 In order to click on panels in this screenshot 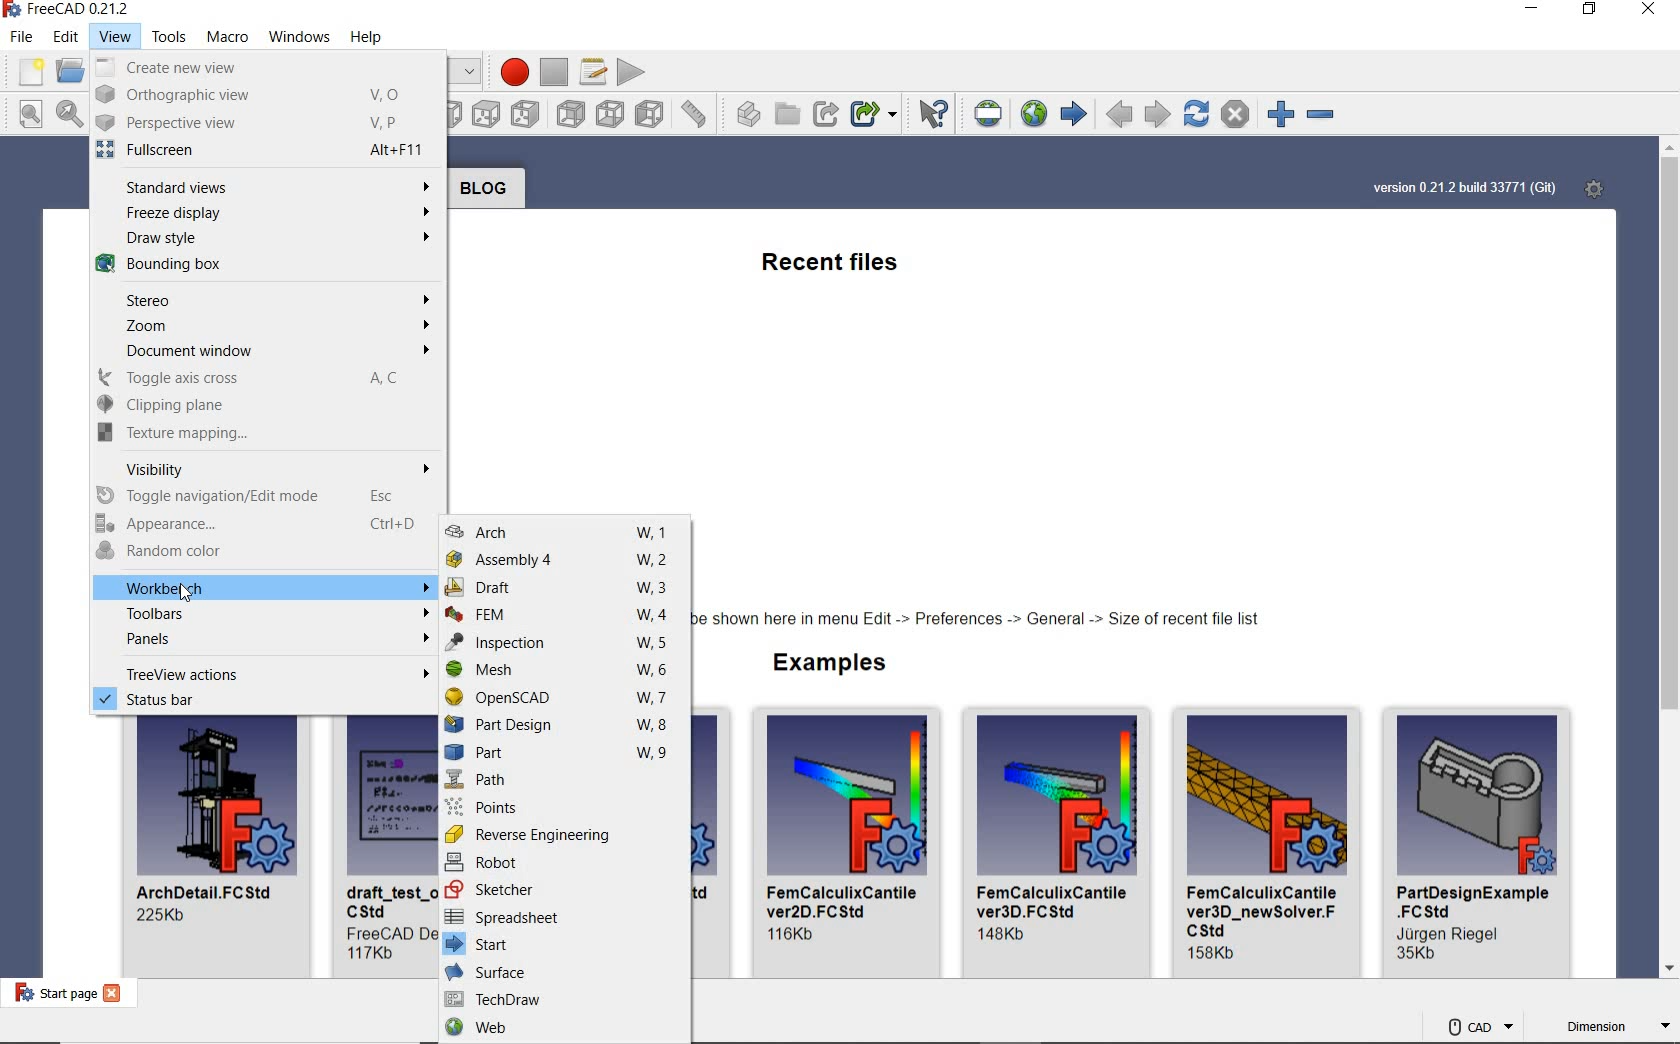, I will do `click(263, 642)`.